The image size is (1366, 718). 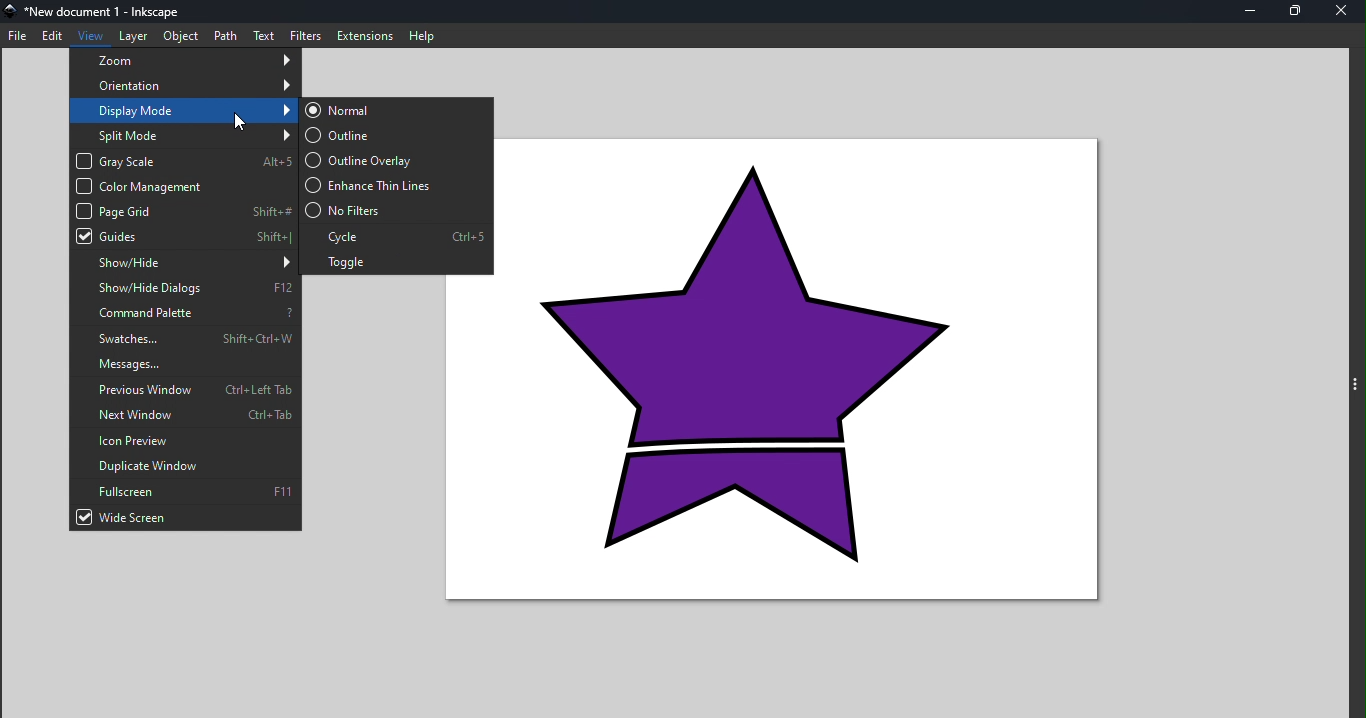 What do you see at coordinates (179, 36) in the screenshot?
I see `Object` at bounding box center [179, 36].